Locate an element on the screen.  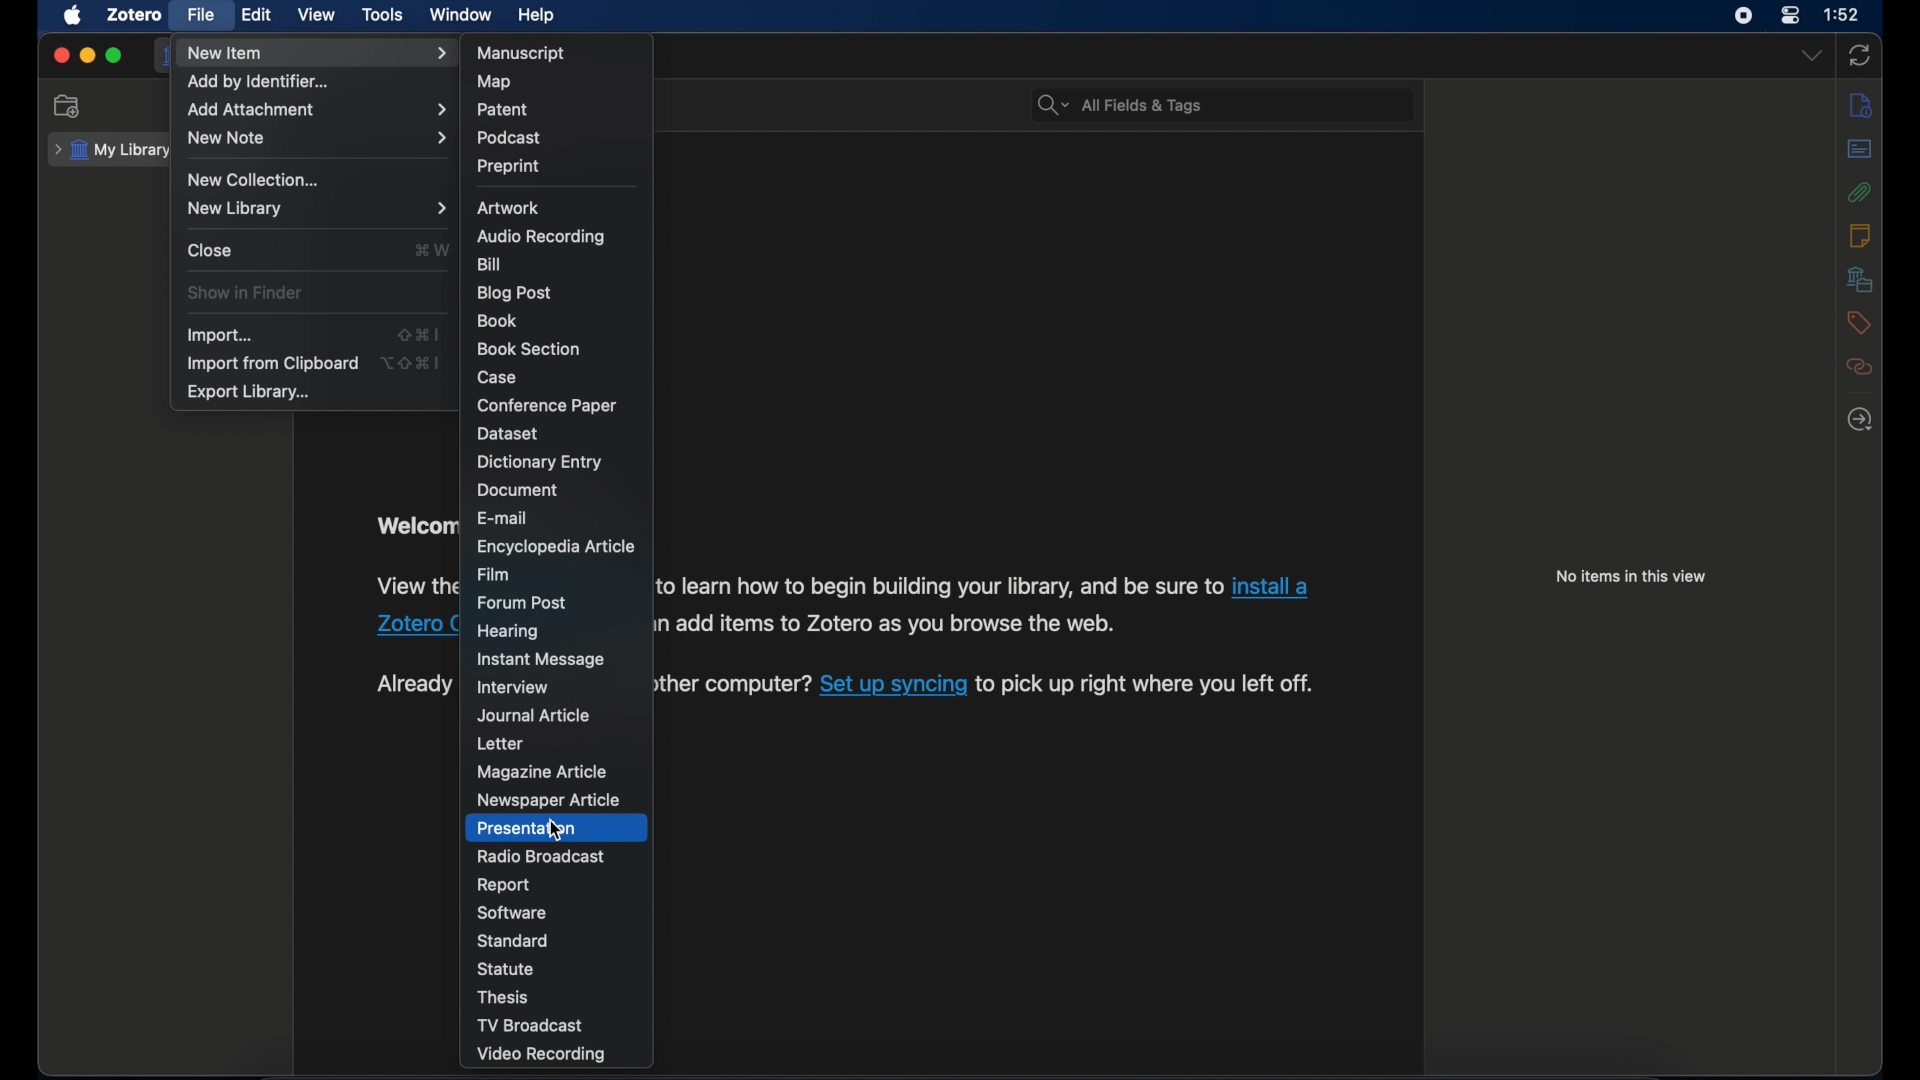
bill is located at coordinates (488, 264).